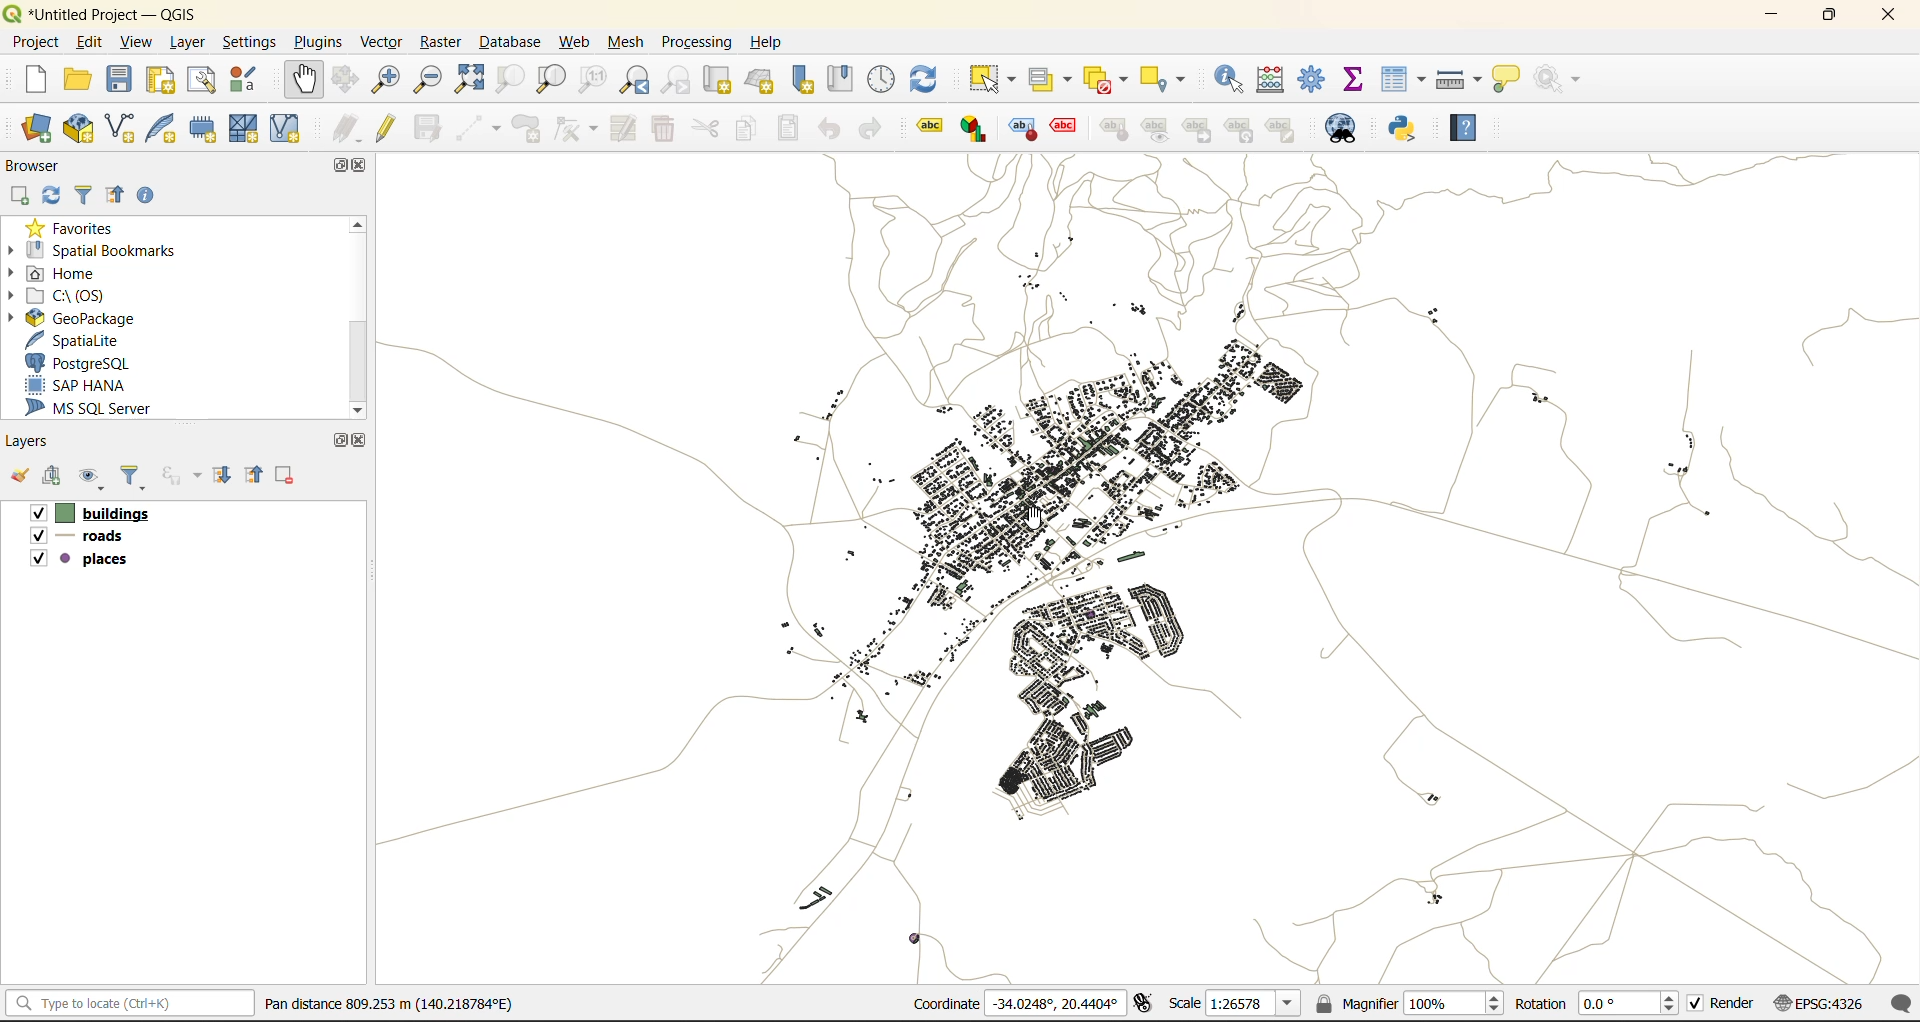 The image size is (1920, 1022). I want to click on c\:os, so click(71, 296).